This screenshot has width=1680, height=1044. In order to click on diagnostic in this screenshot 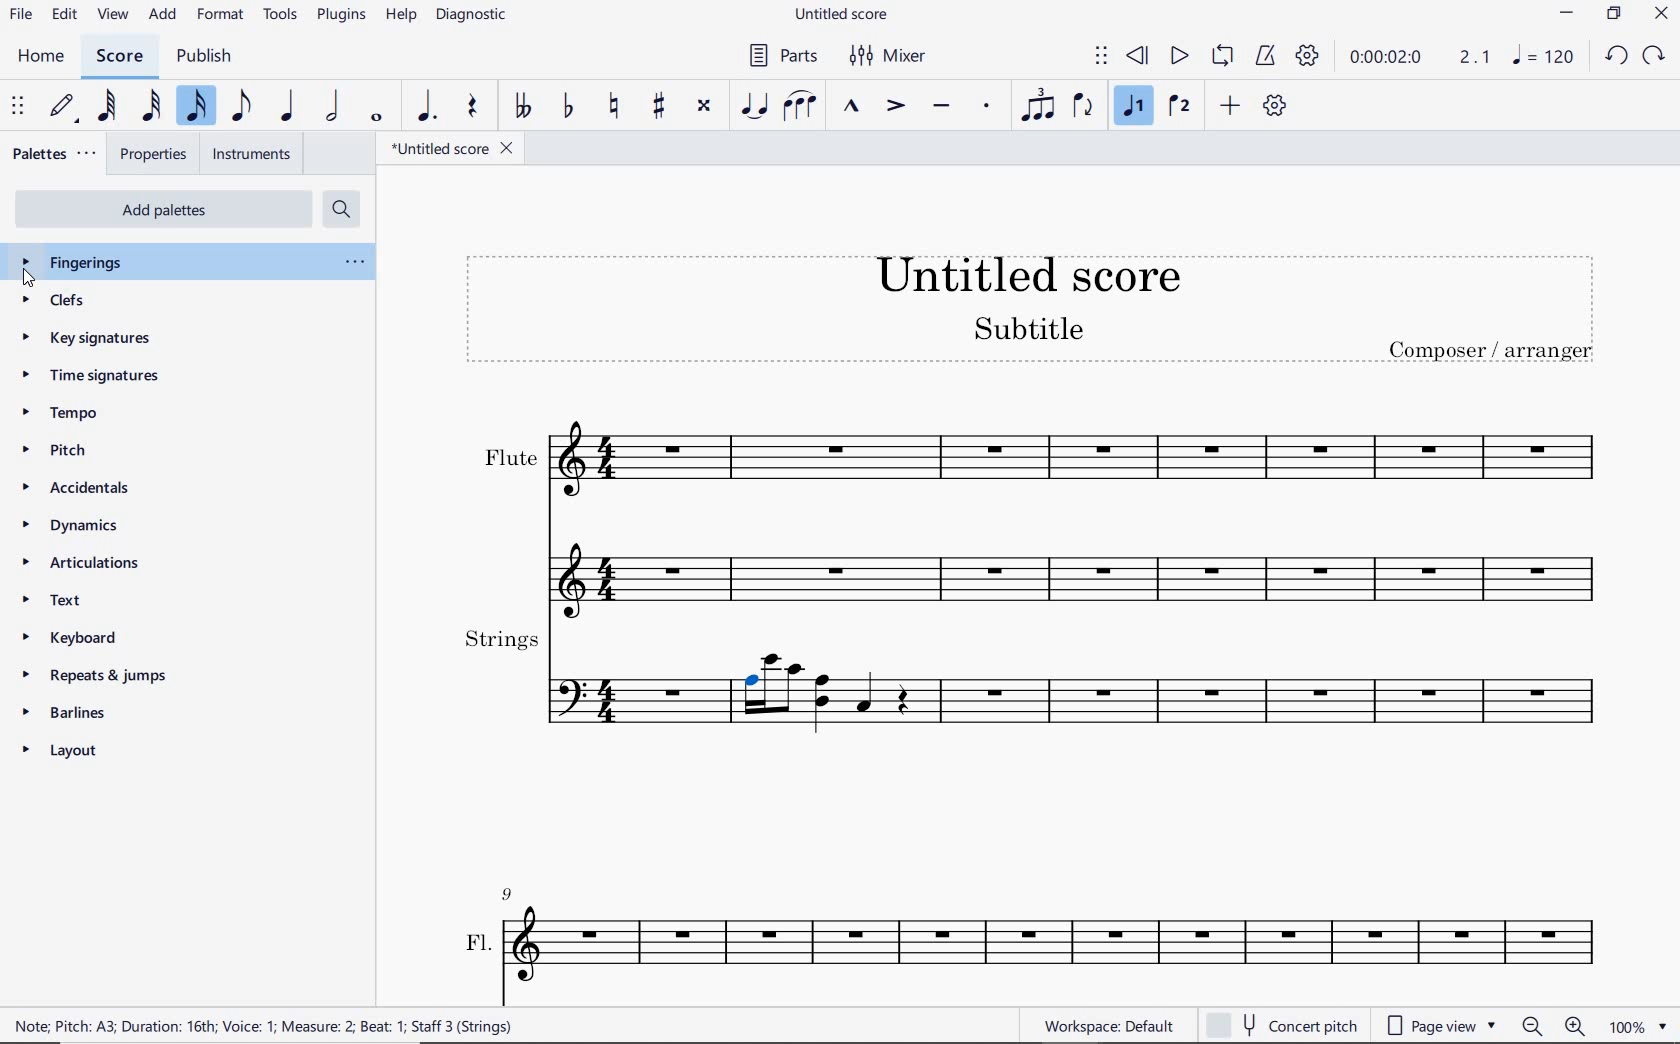, I will do `click(474, 16)`.